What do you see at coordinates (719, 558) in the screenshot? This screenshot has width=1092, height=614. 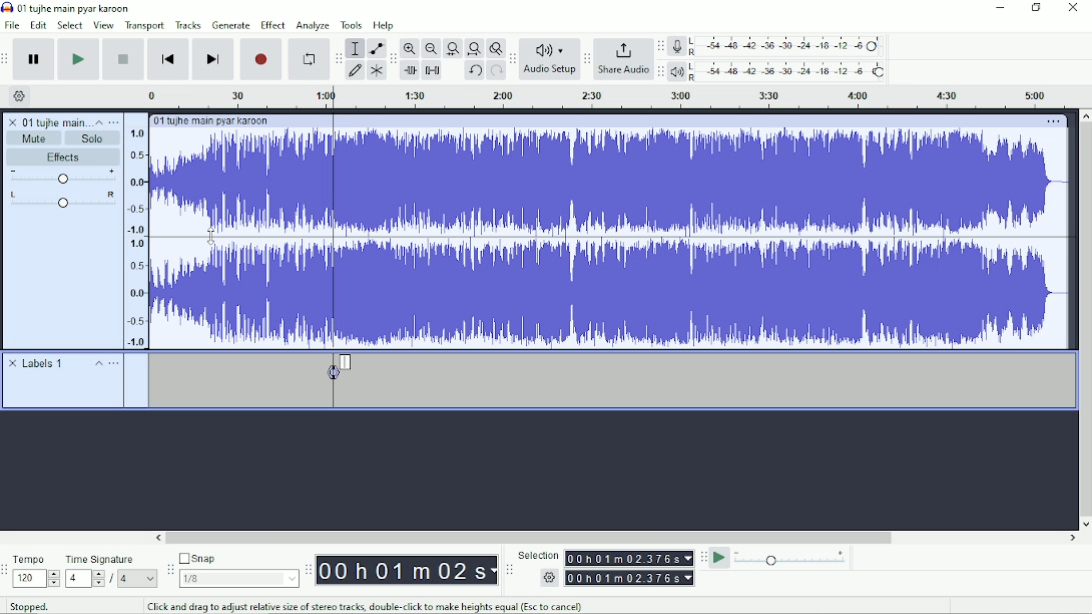 I see `Play-at-speed` at bounding box center [719, 558].